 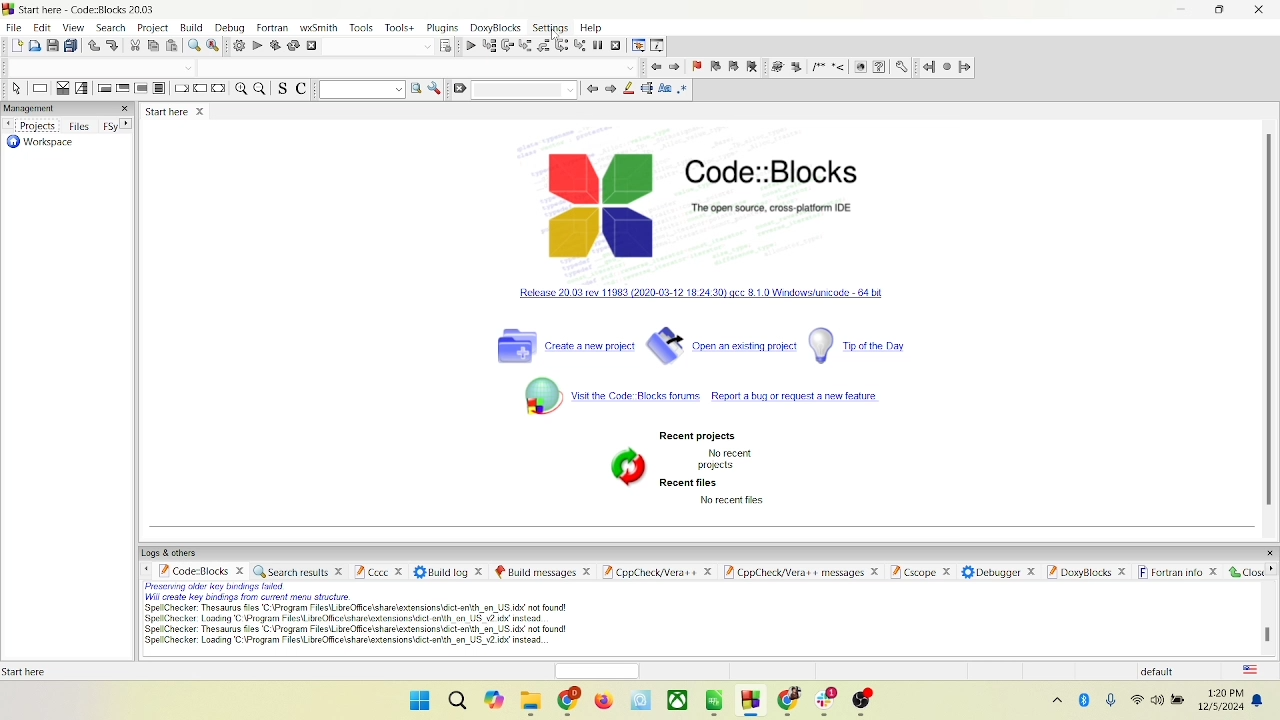 What do you see at coordinates (1223, 699) in the screenshot?
I see `date and time` at bounding box center [1223, 699].